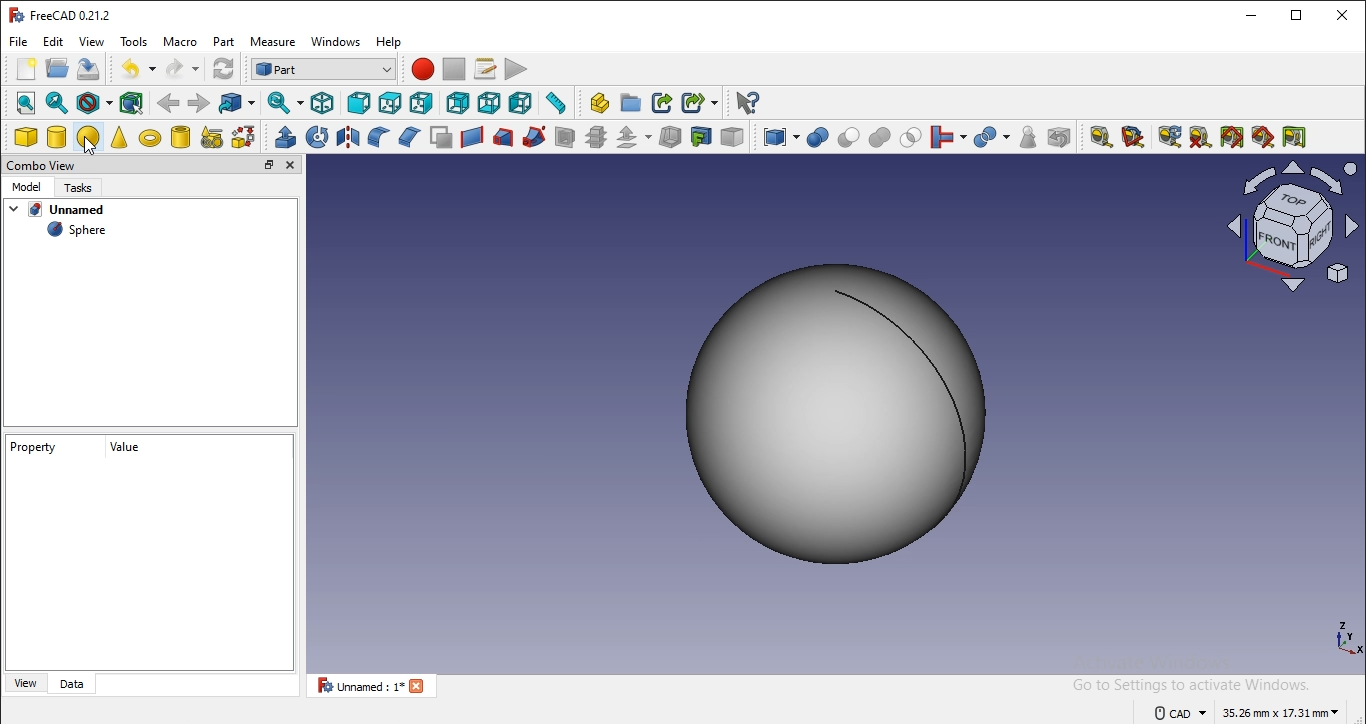  I want to click on view, so click(92, 40).